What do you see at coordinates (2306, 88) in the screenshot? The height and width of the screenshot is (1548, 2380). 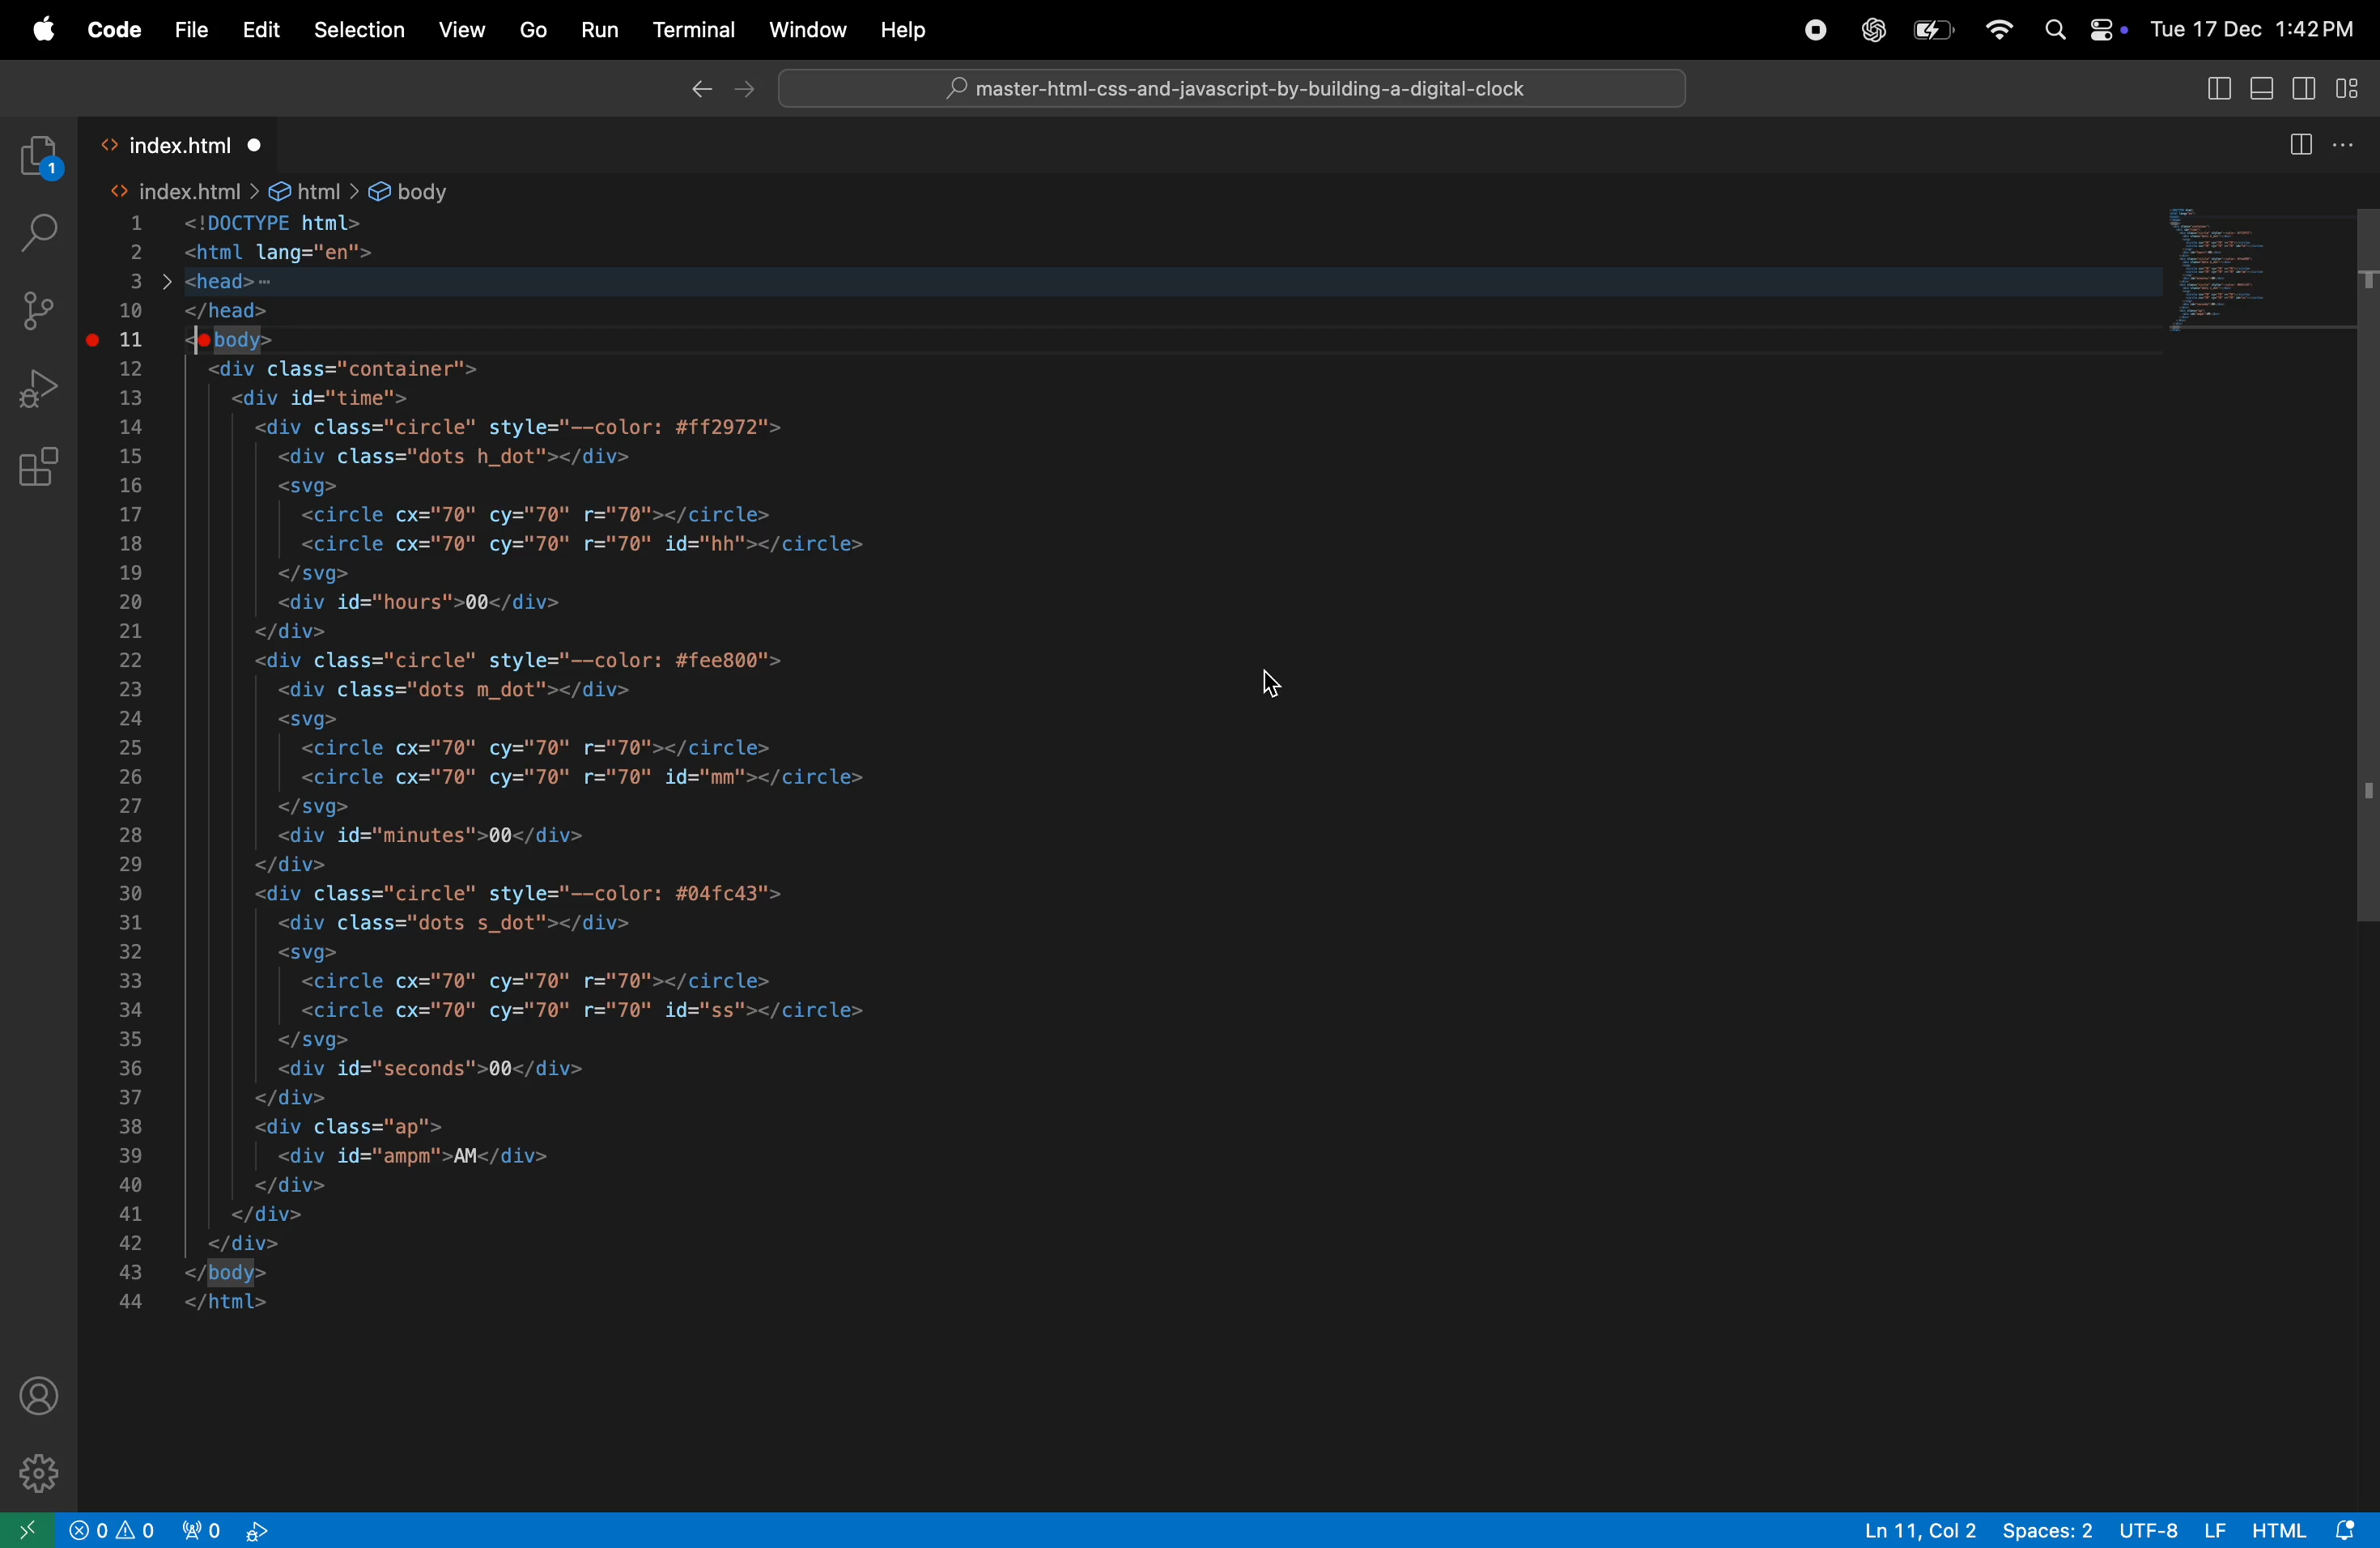 I see `view` at bounding box center [2306, 88].